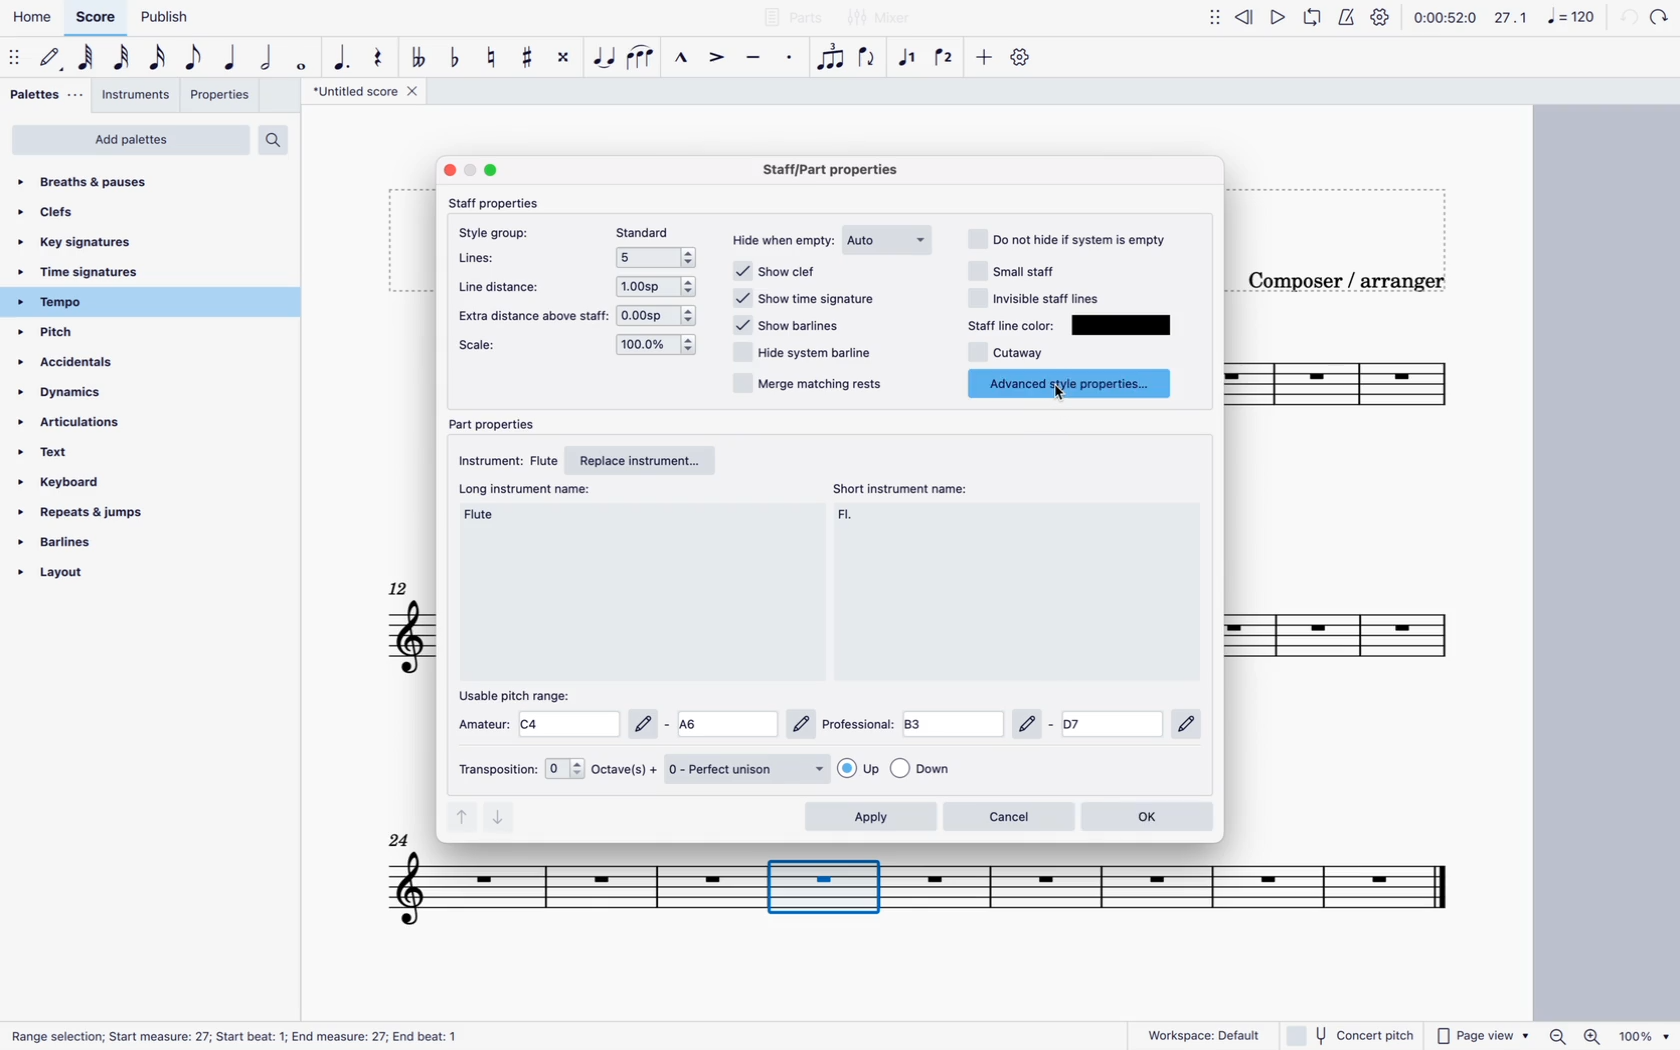 The width and height of the screenshot is (1680, 1050). What do you see at coordinates (460, 820) in the screenshot?
I see `up` at bounding box center [460, 820].